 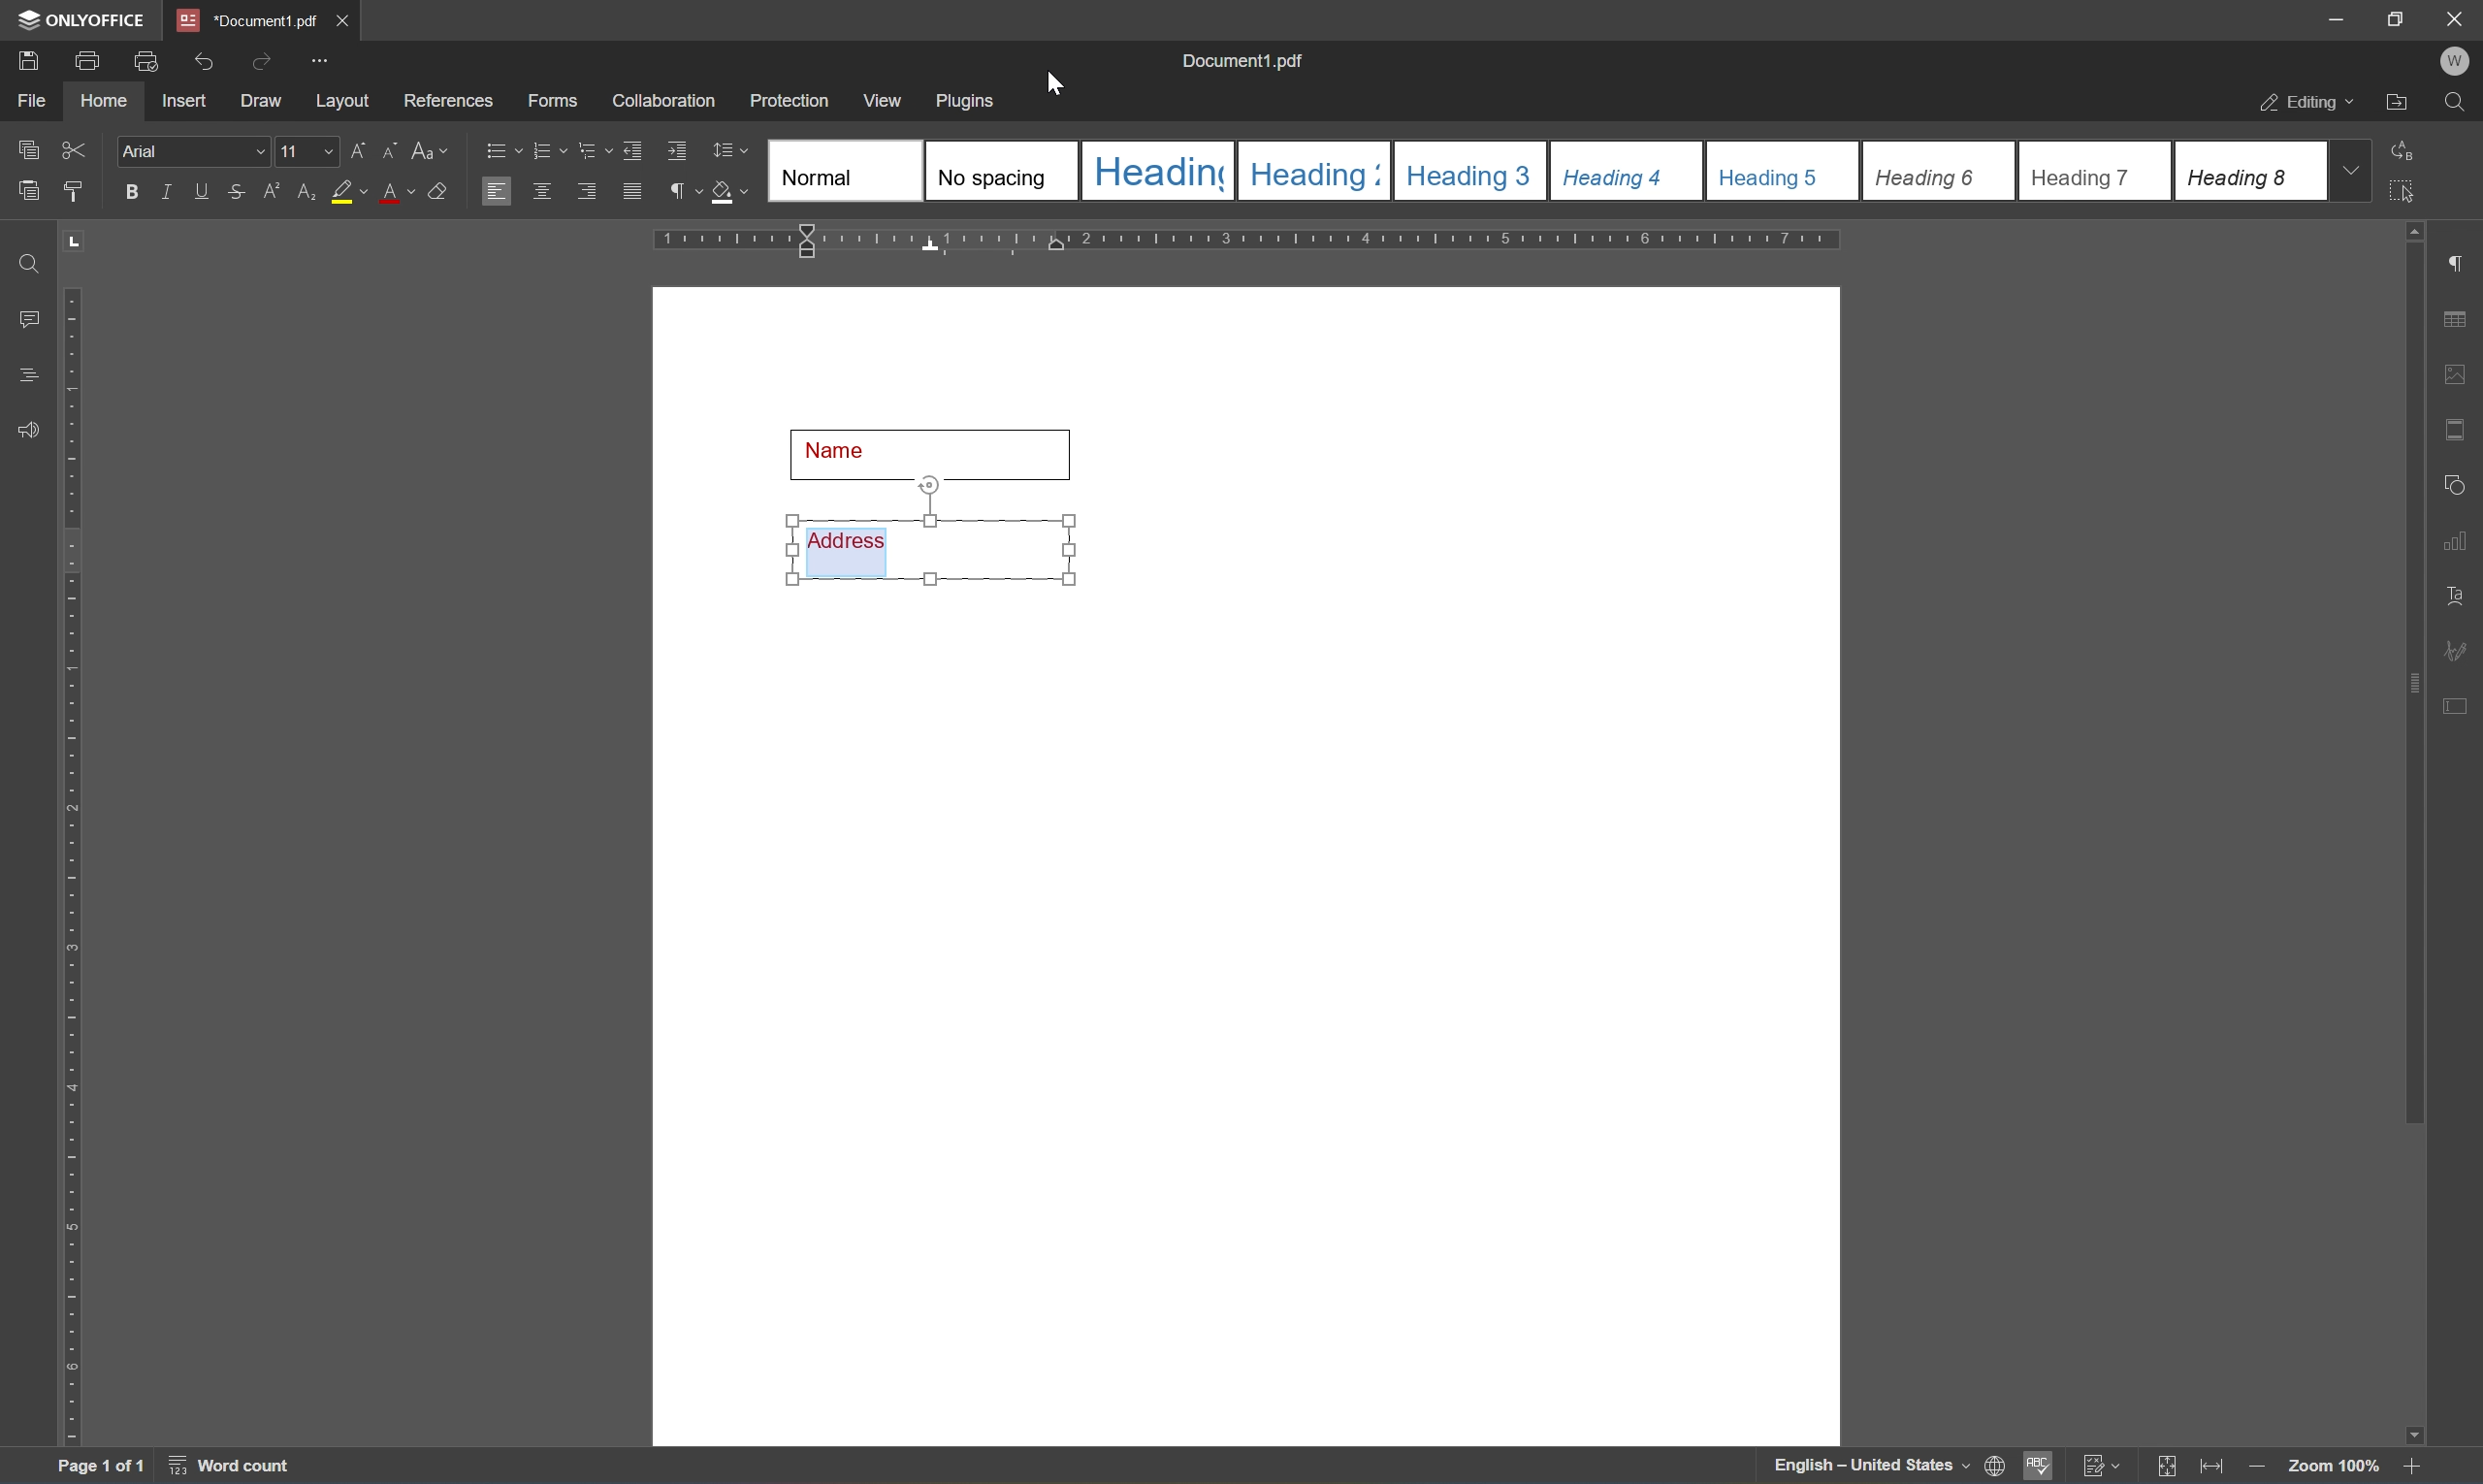 What do you see at coordinates (83, 63) in the screenshot?
I see `print` at bounding box center [83, 63].